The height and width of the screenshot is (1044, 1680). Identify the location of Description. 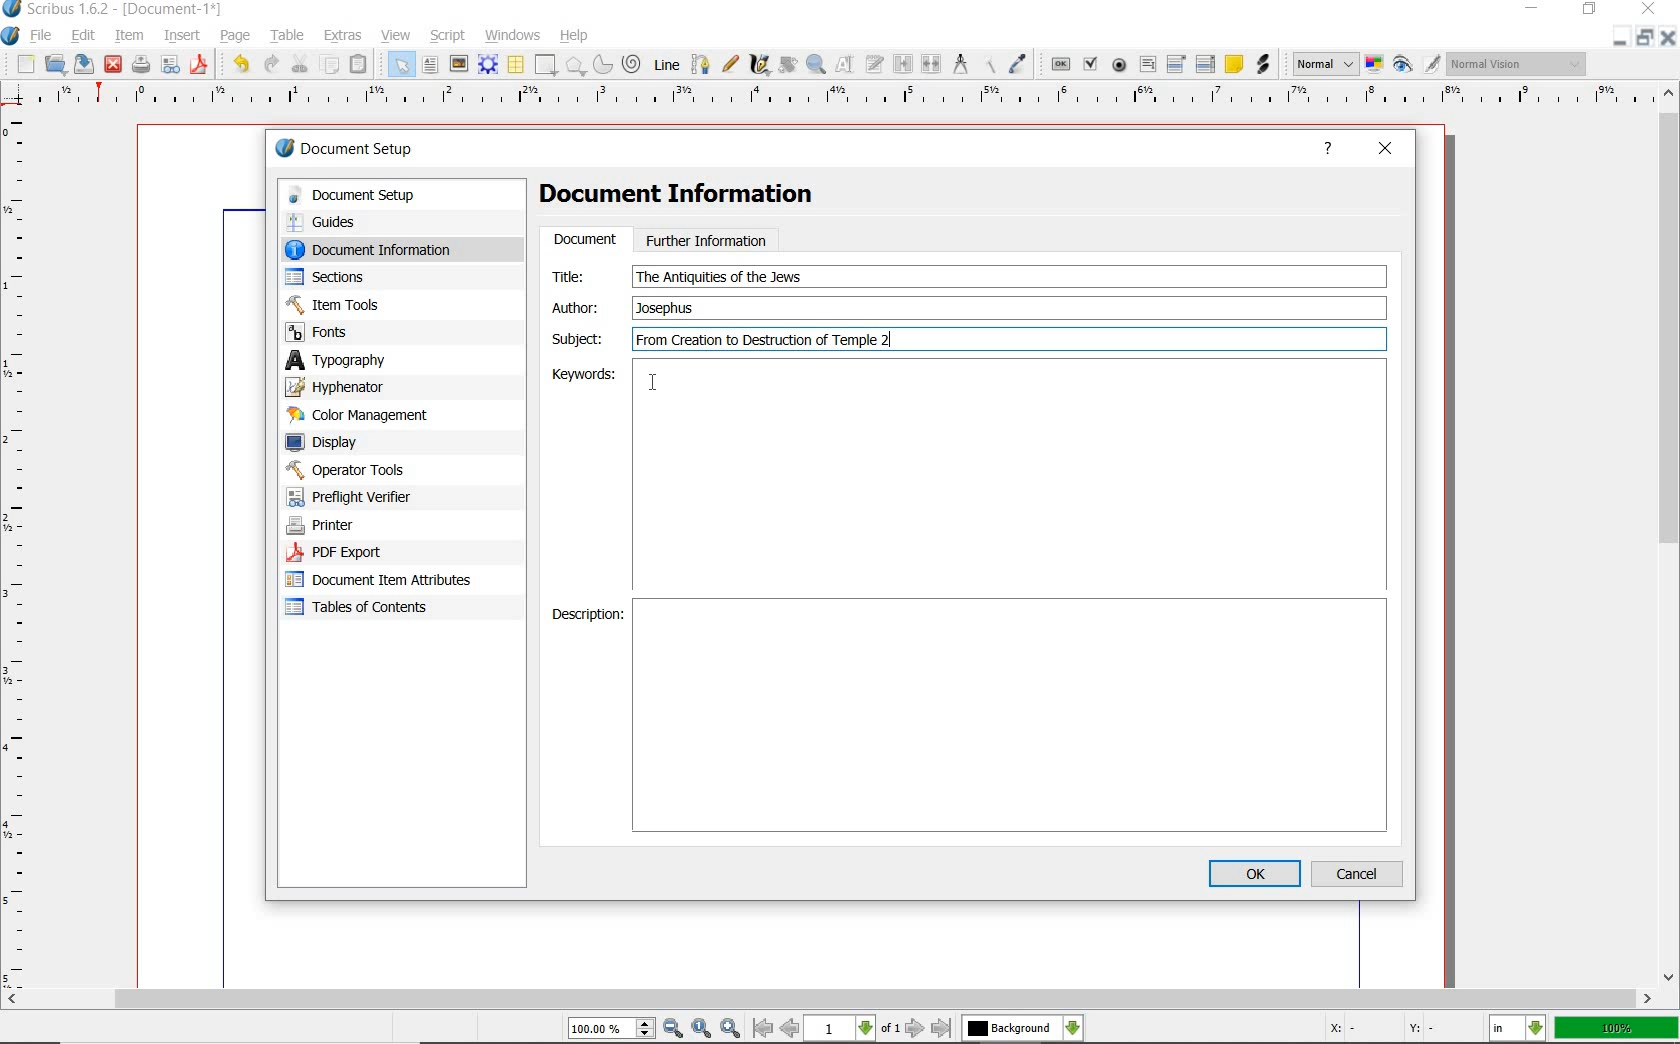
(585, 617).